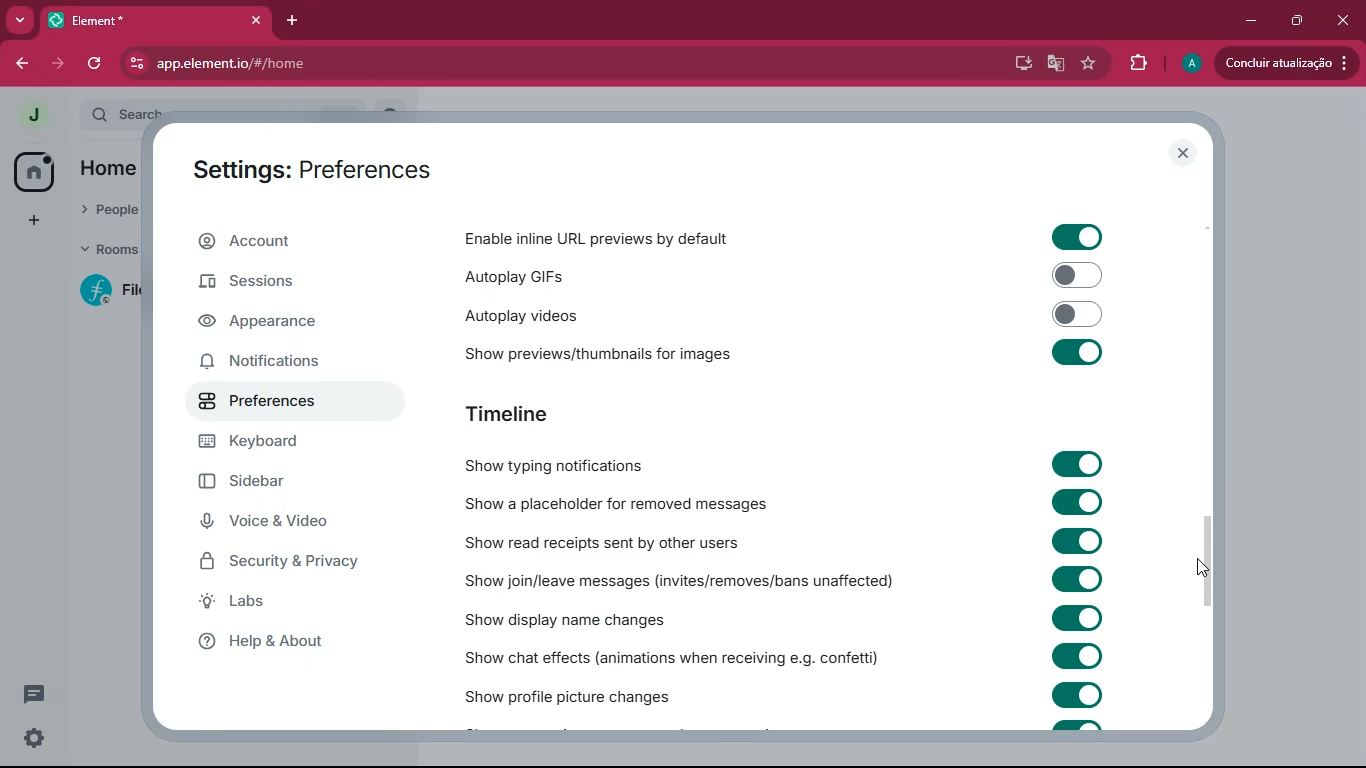  Describe the element at coordinates (1086, 64) in the screenshot. I see `favourite` at that location.